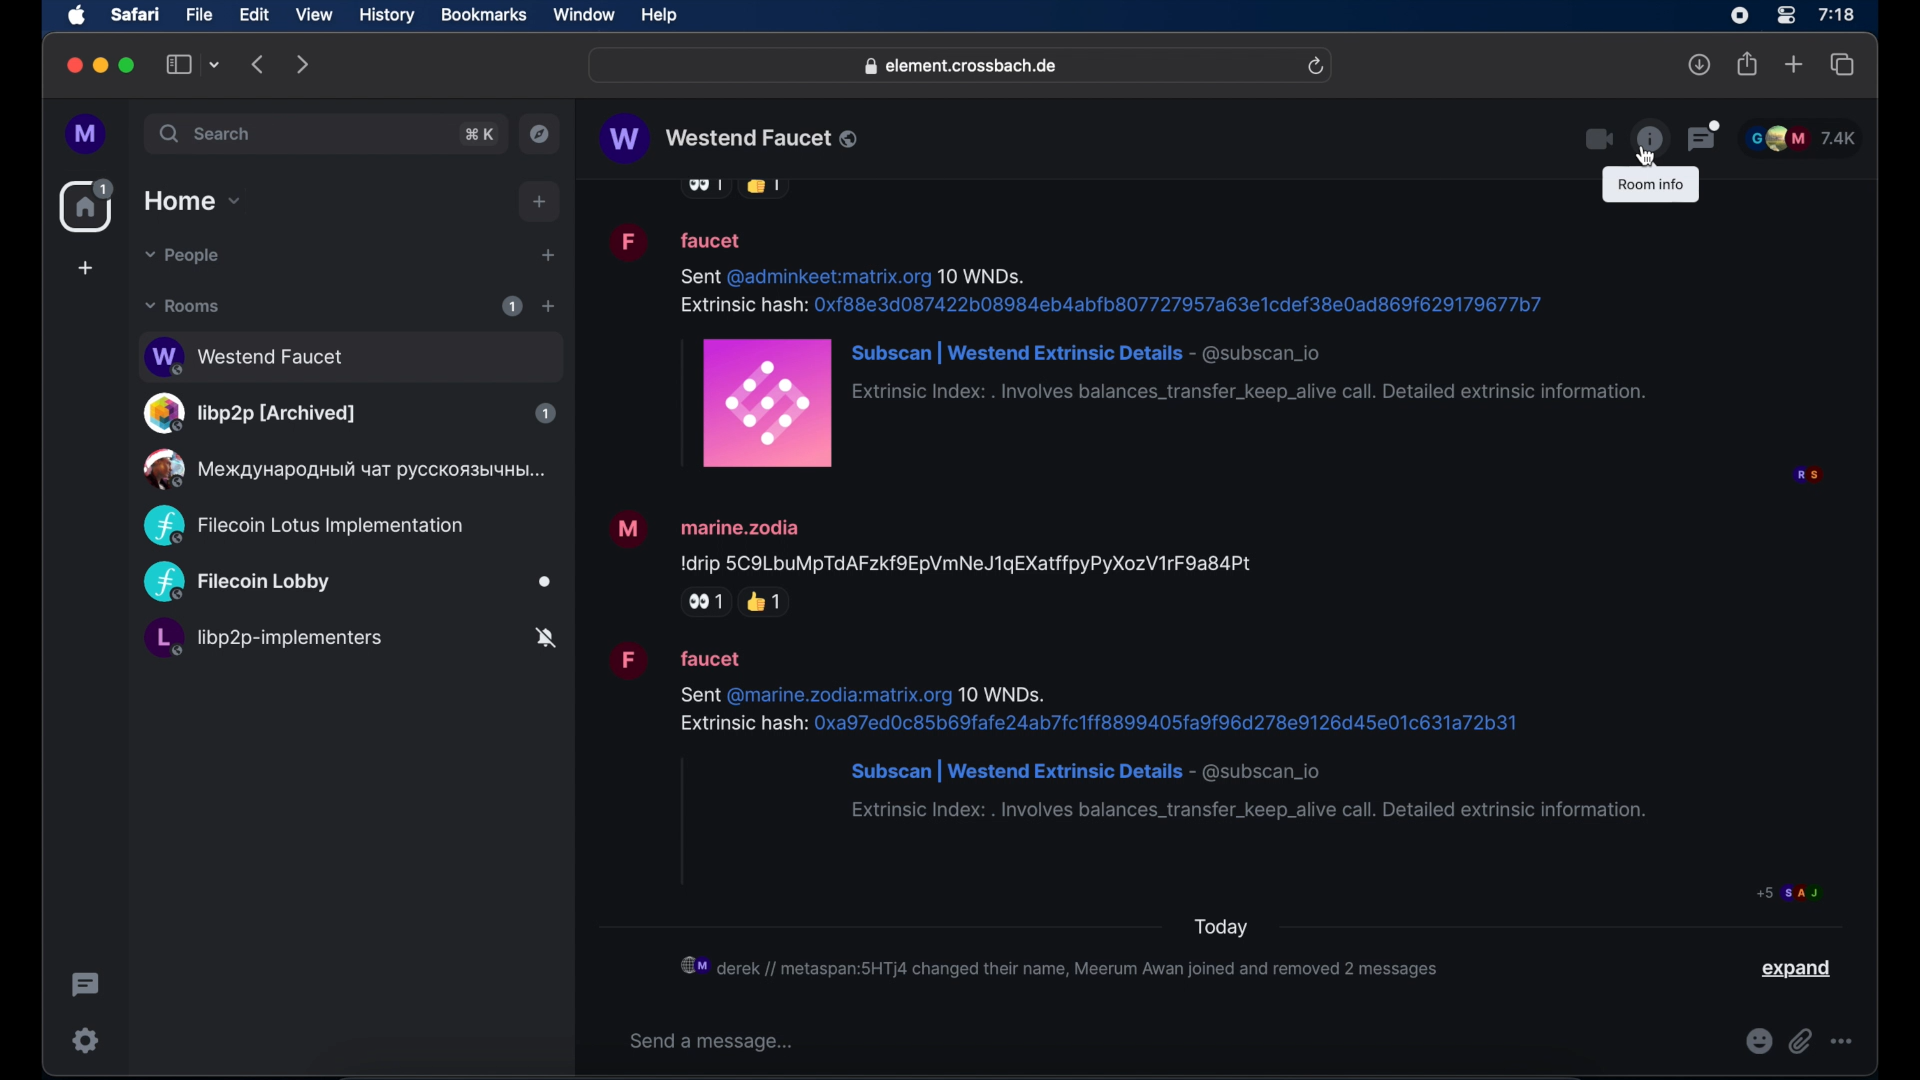 The image size is (1920, 1080). What do you see at coordinates (548, 306) in the screenshot?
I see `add room` at bounding box center [548, 306].